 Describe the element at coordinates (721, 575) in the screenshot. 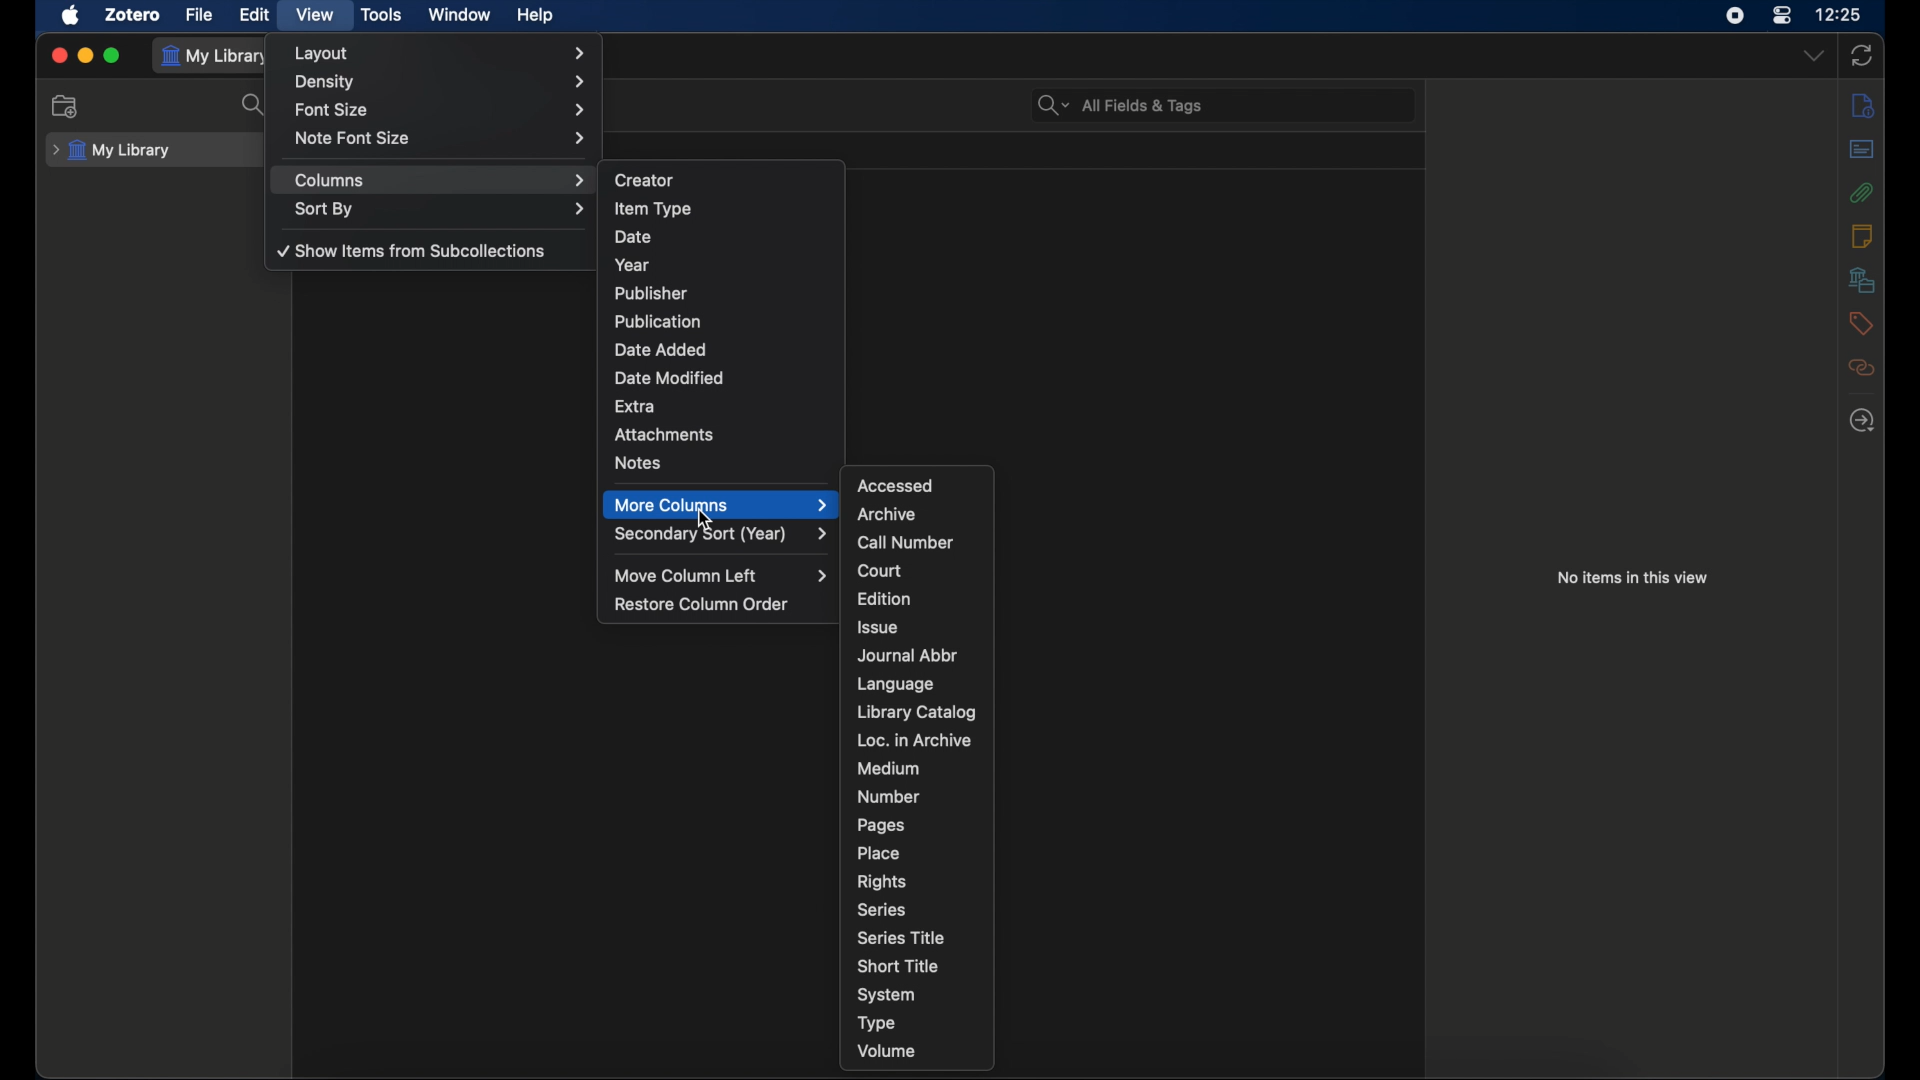

I see `move column left` at that location.